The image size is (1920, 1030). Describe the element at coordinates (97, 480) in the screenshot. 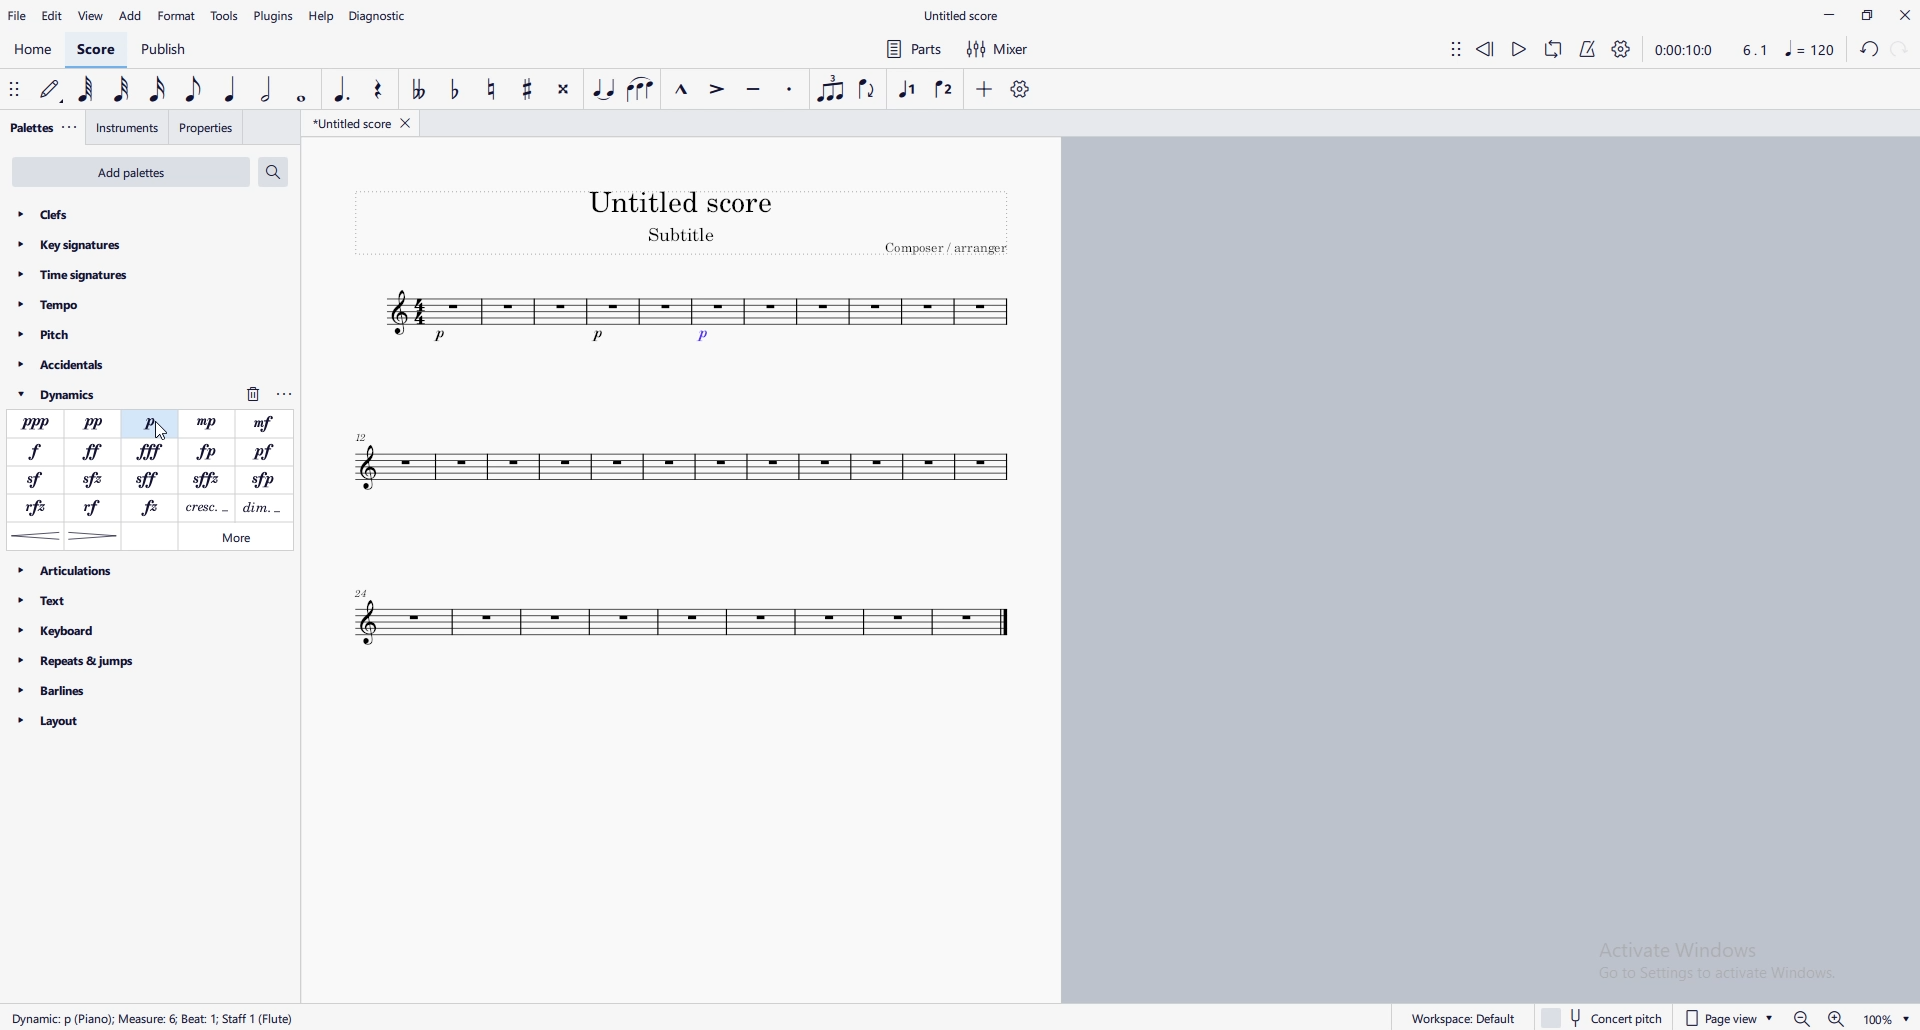

I see `sforzato` at that location.